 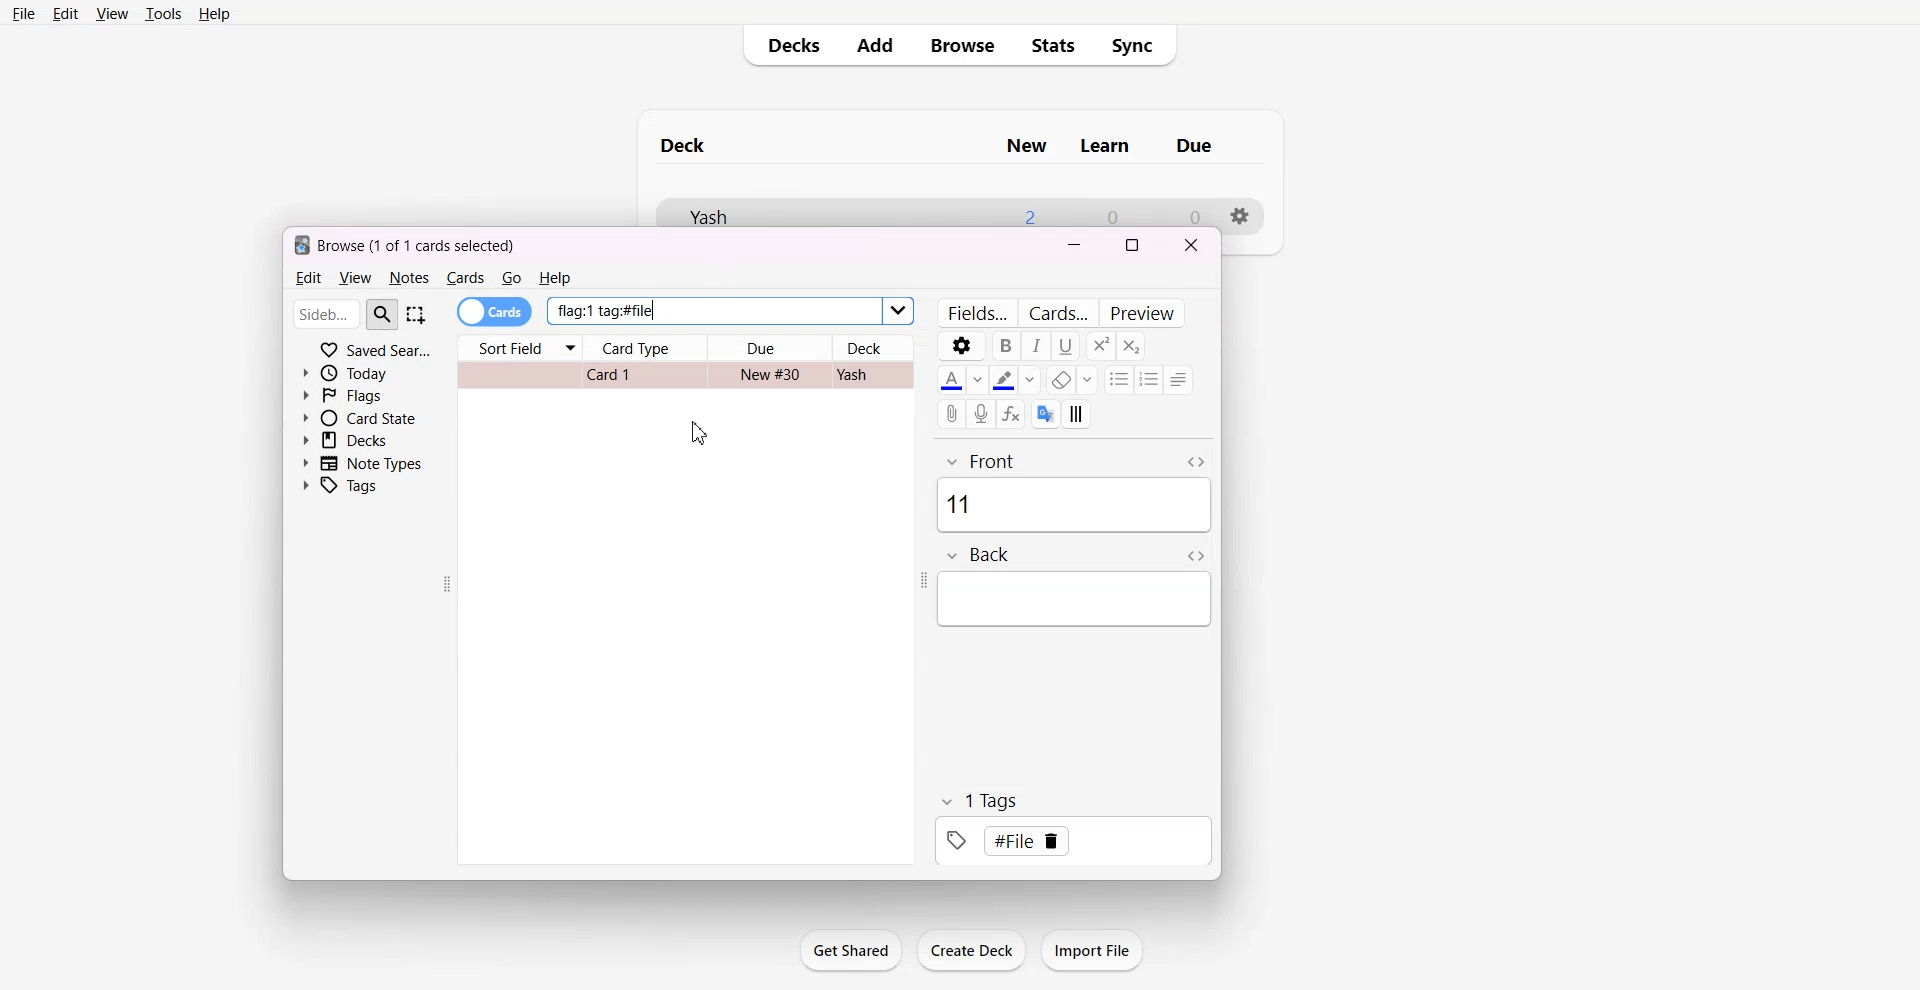 I want to click on 11, so click(x=1073, y=506).